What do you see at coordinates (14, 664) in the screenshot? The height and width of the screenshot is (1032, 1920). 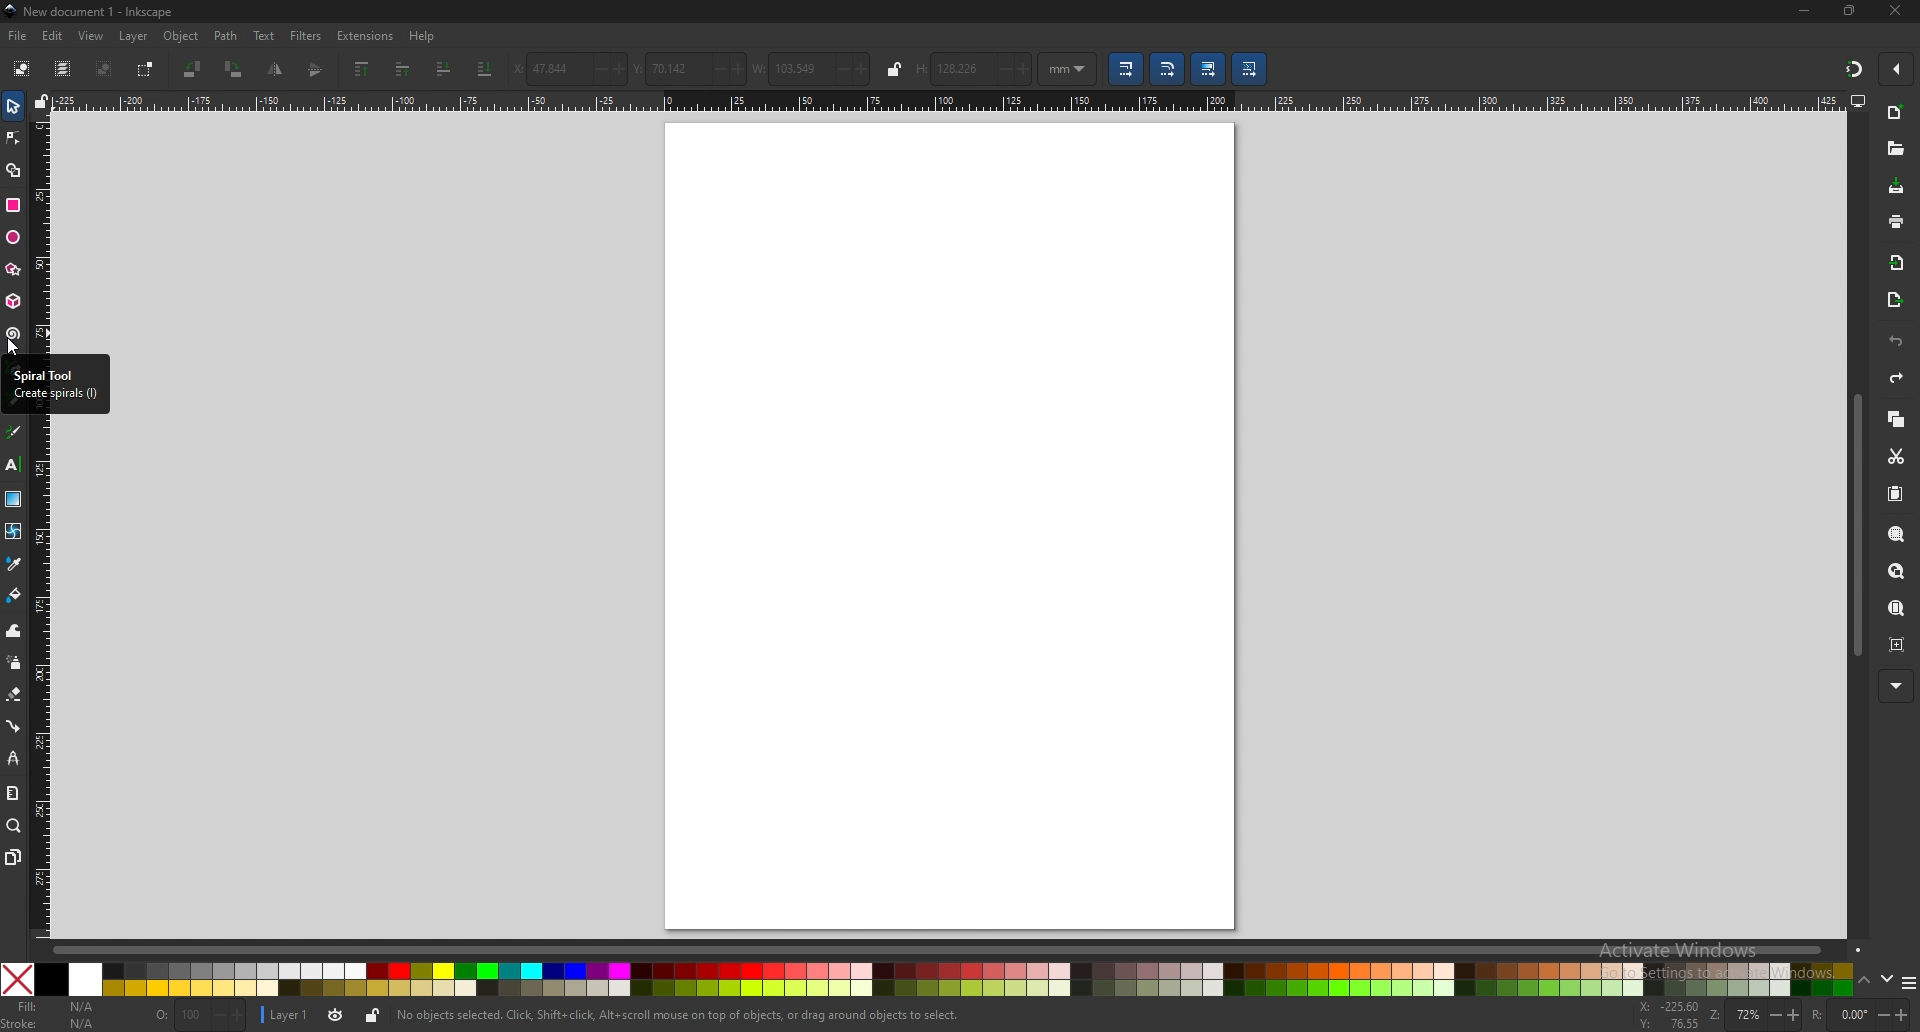 I see `spray` at bounding box center [14, 664].